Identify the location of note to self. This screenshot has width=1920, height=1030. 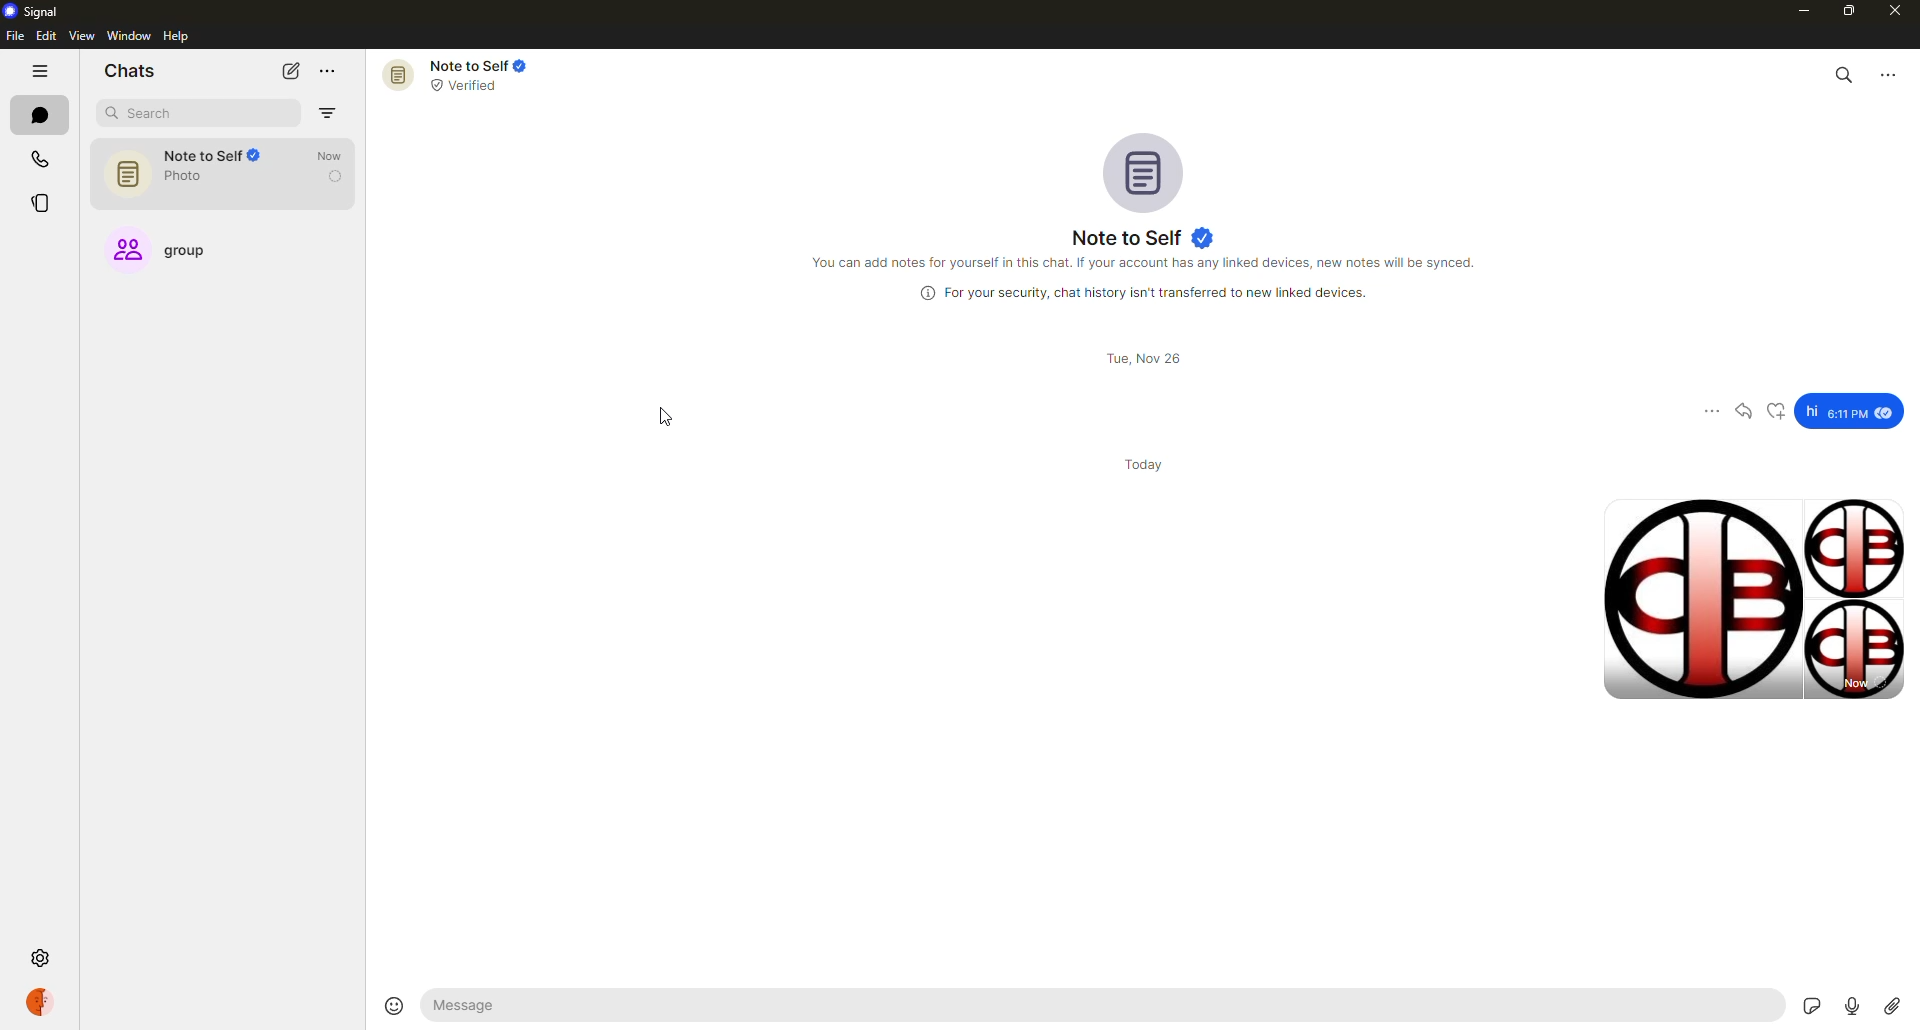
(462, 73).